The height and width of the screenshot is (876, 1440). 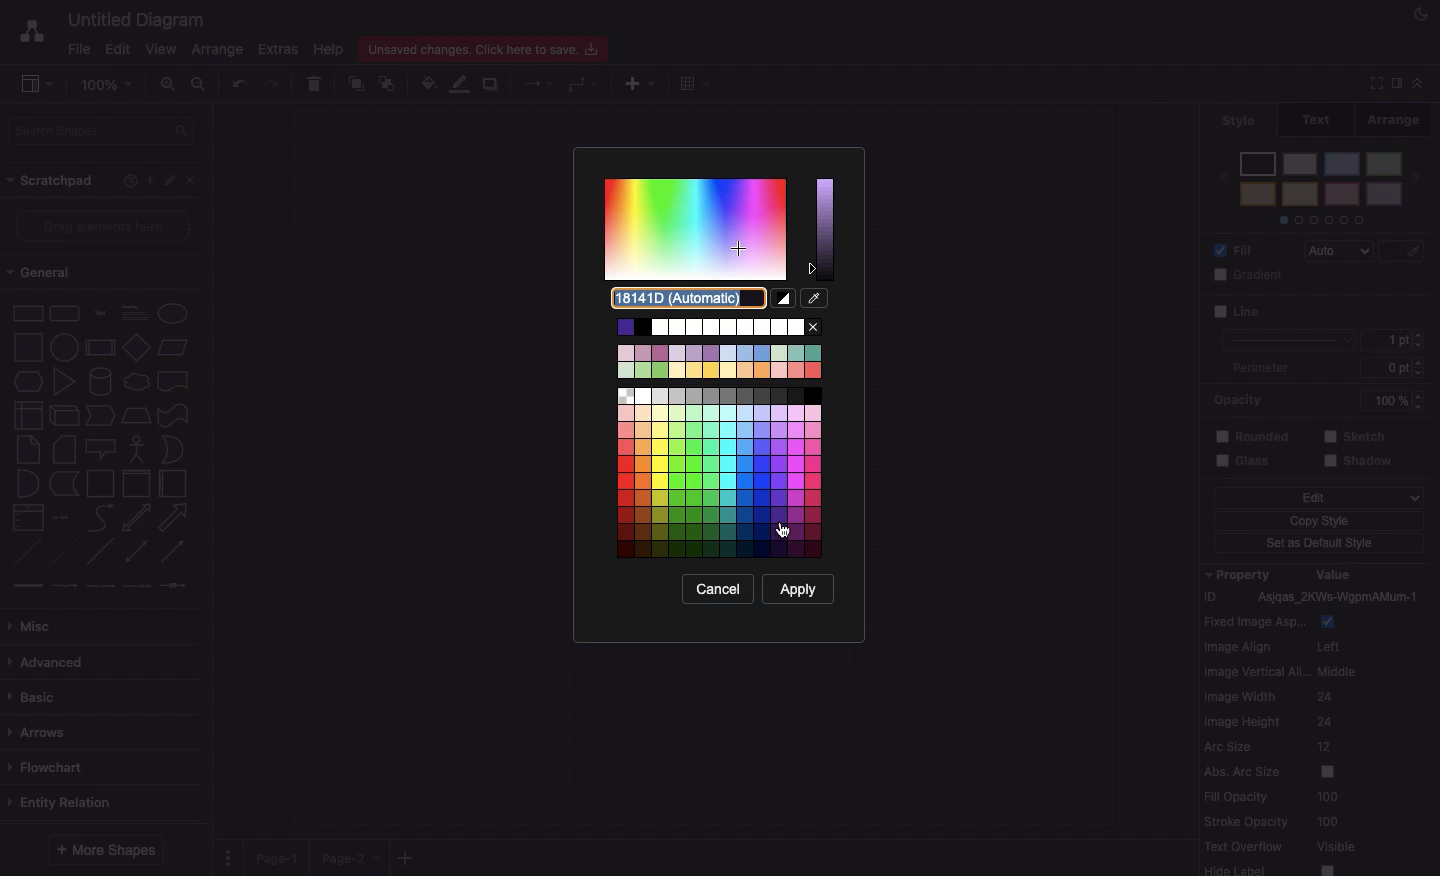 I want to click on Zoom in, so click(x=171, y=88).